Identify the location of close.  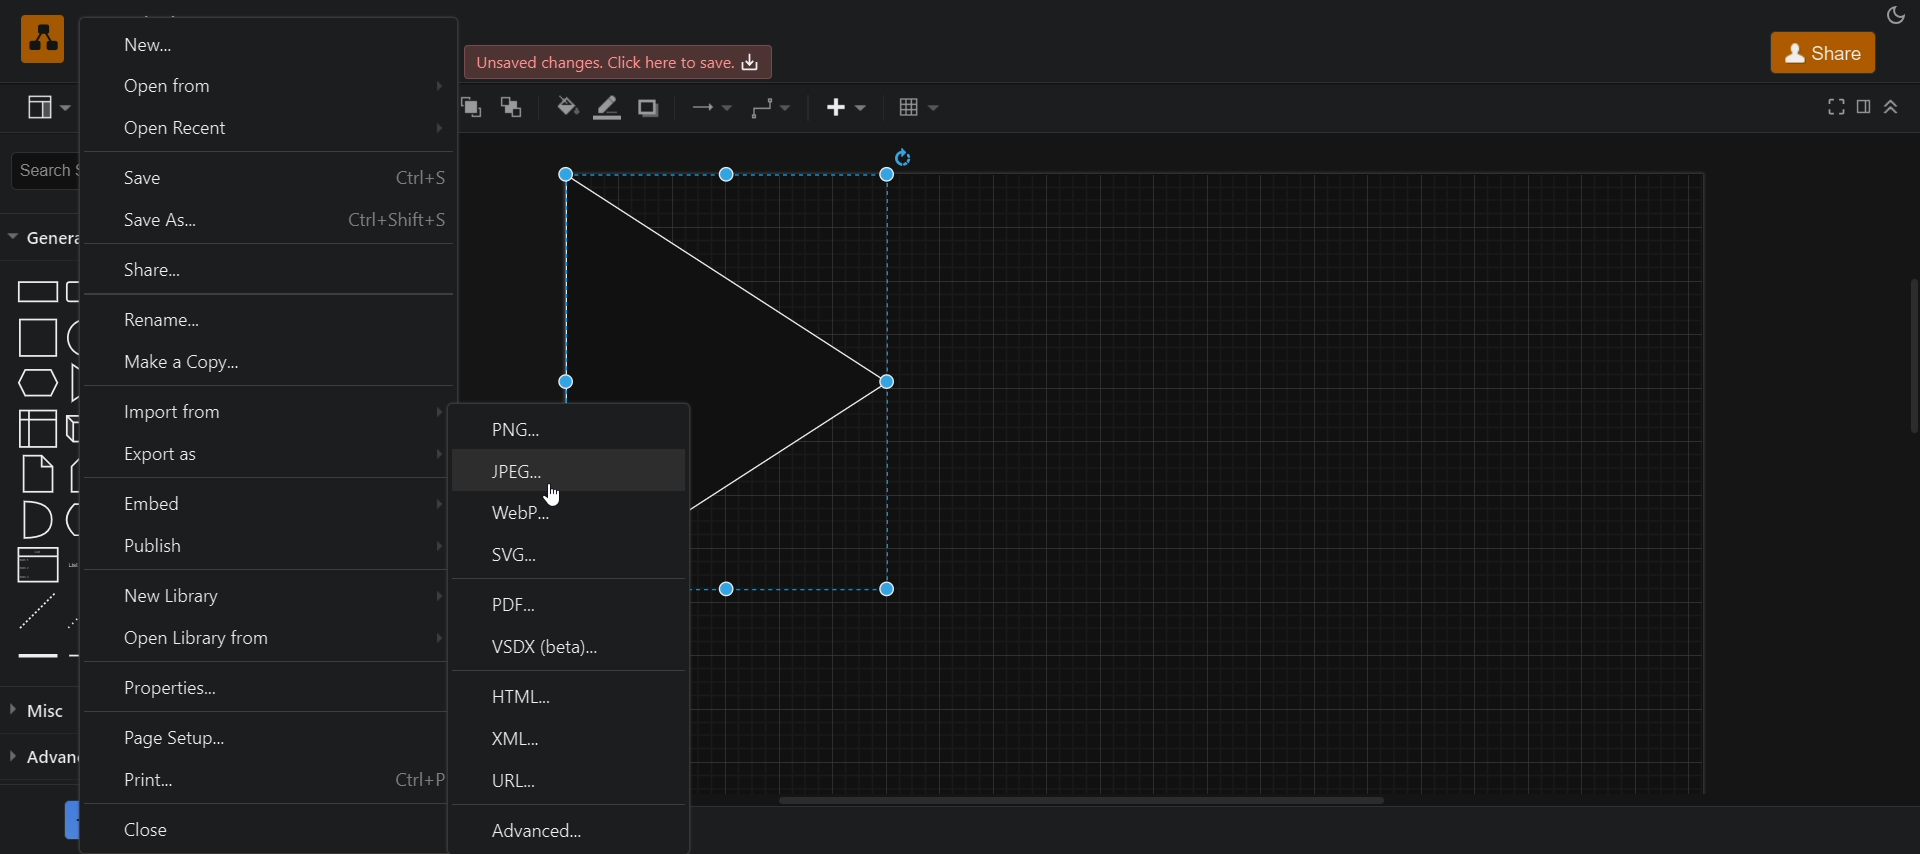
(261, 830).